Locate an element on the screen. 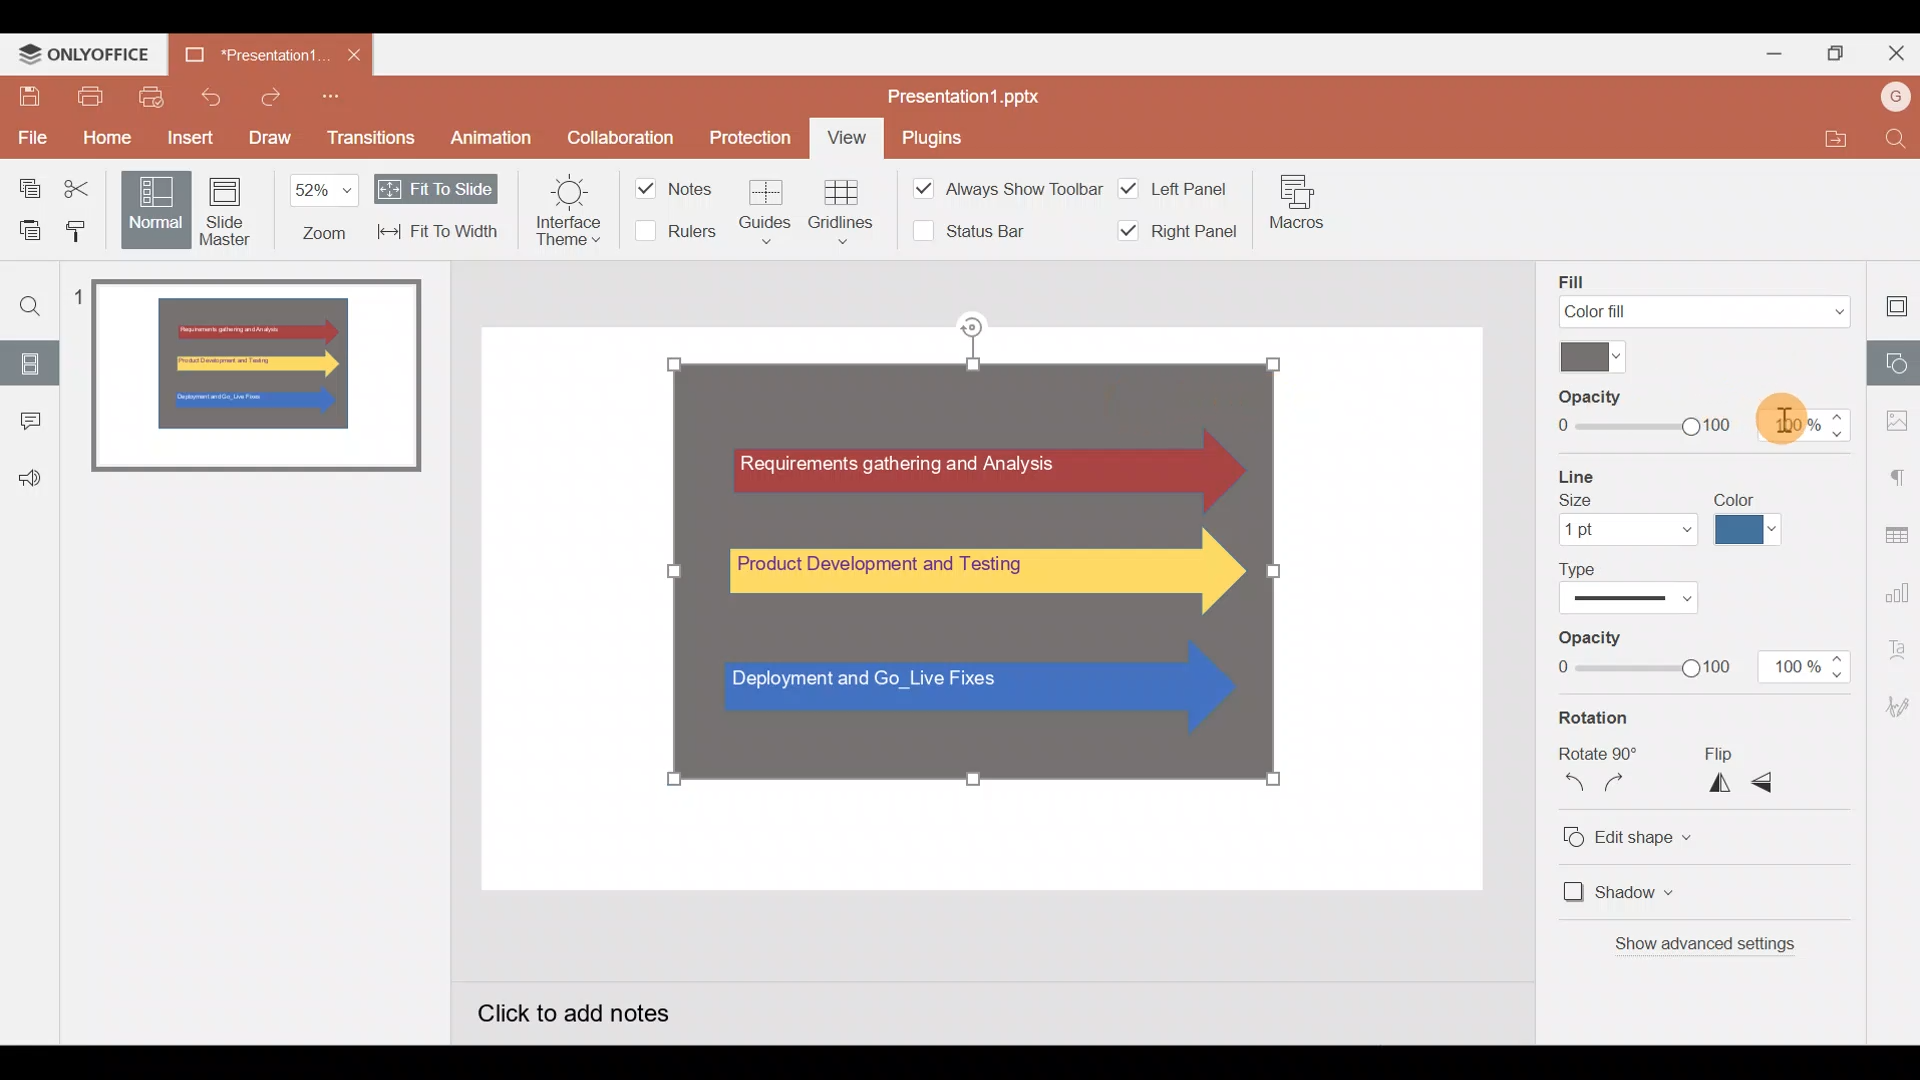 Image resolution: width=1920 pixels, height=1080 pixels. Presentation1. is located at coordinates (252, 56).